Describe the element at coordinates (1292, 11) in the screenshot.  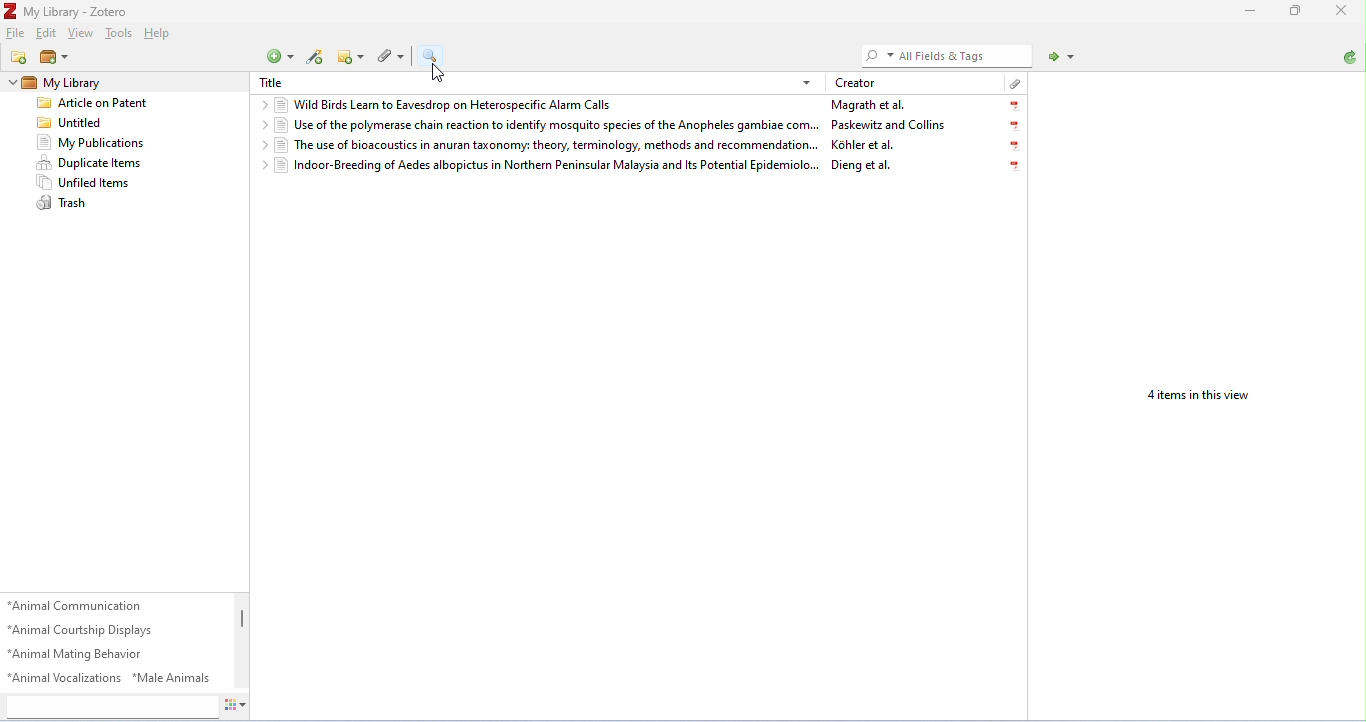
I see `maximize` at that location.